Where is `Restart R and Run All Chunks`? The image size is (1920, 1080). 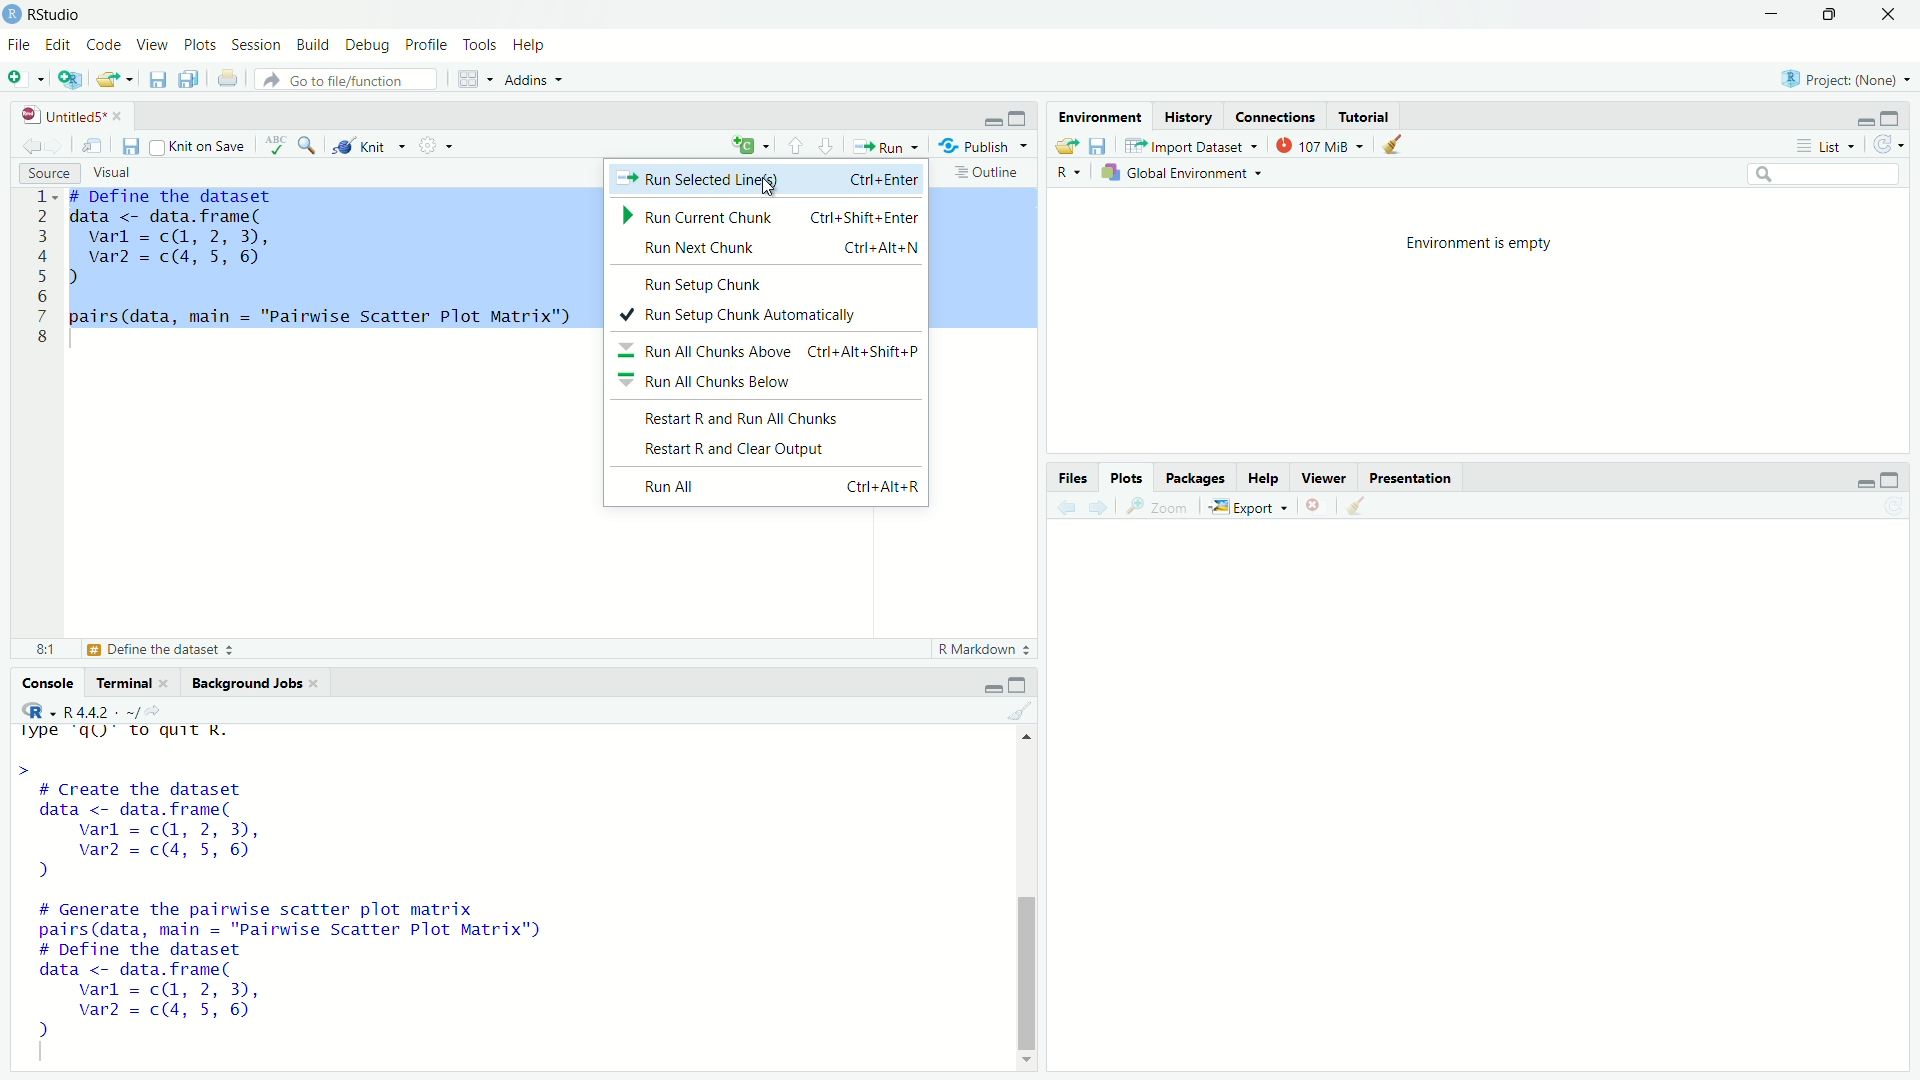 Restart R and Run All Chunks is located at coordinates (760, 416).